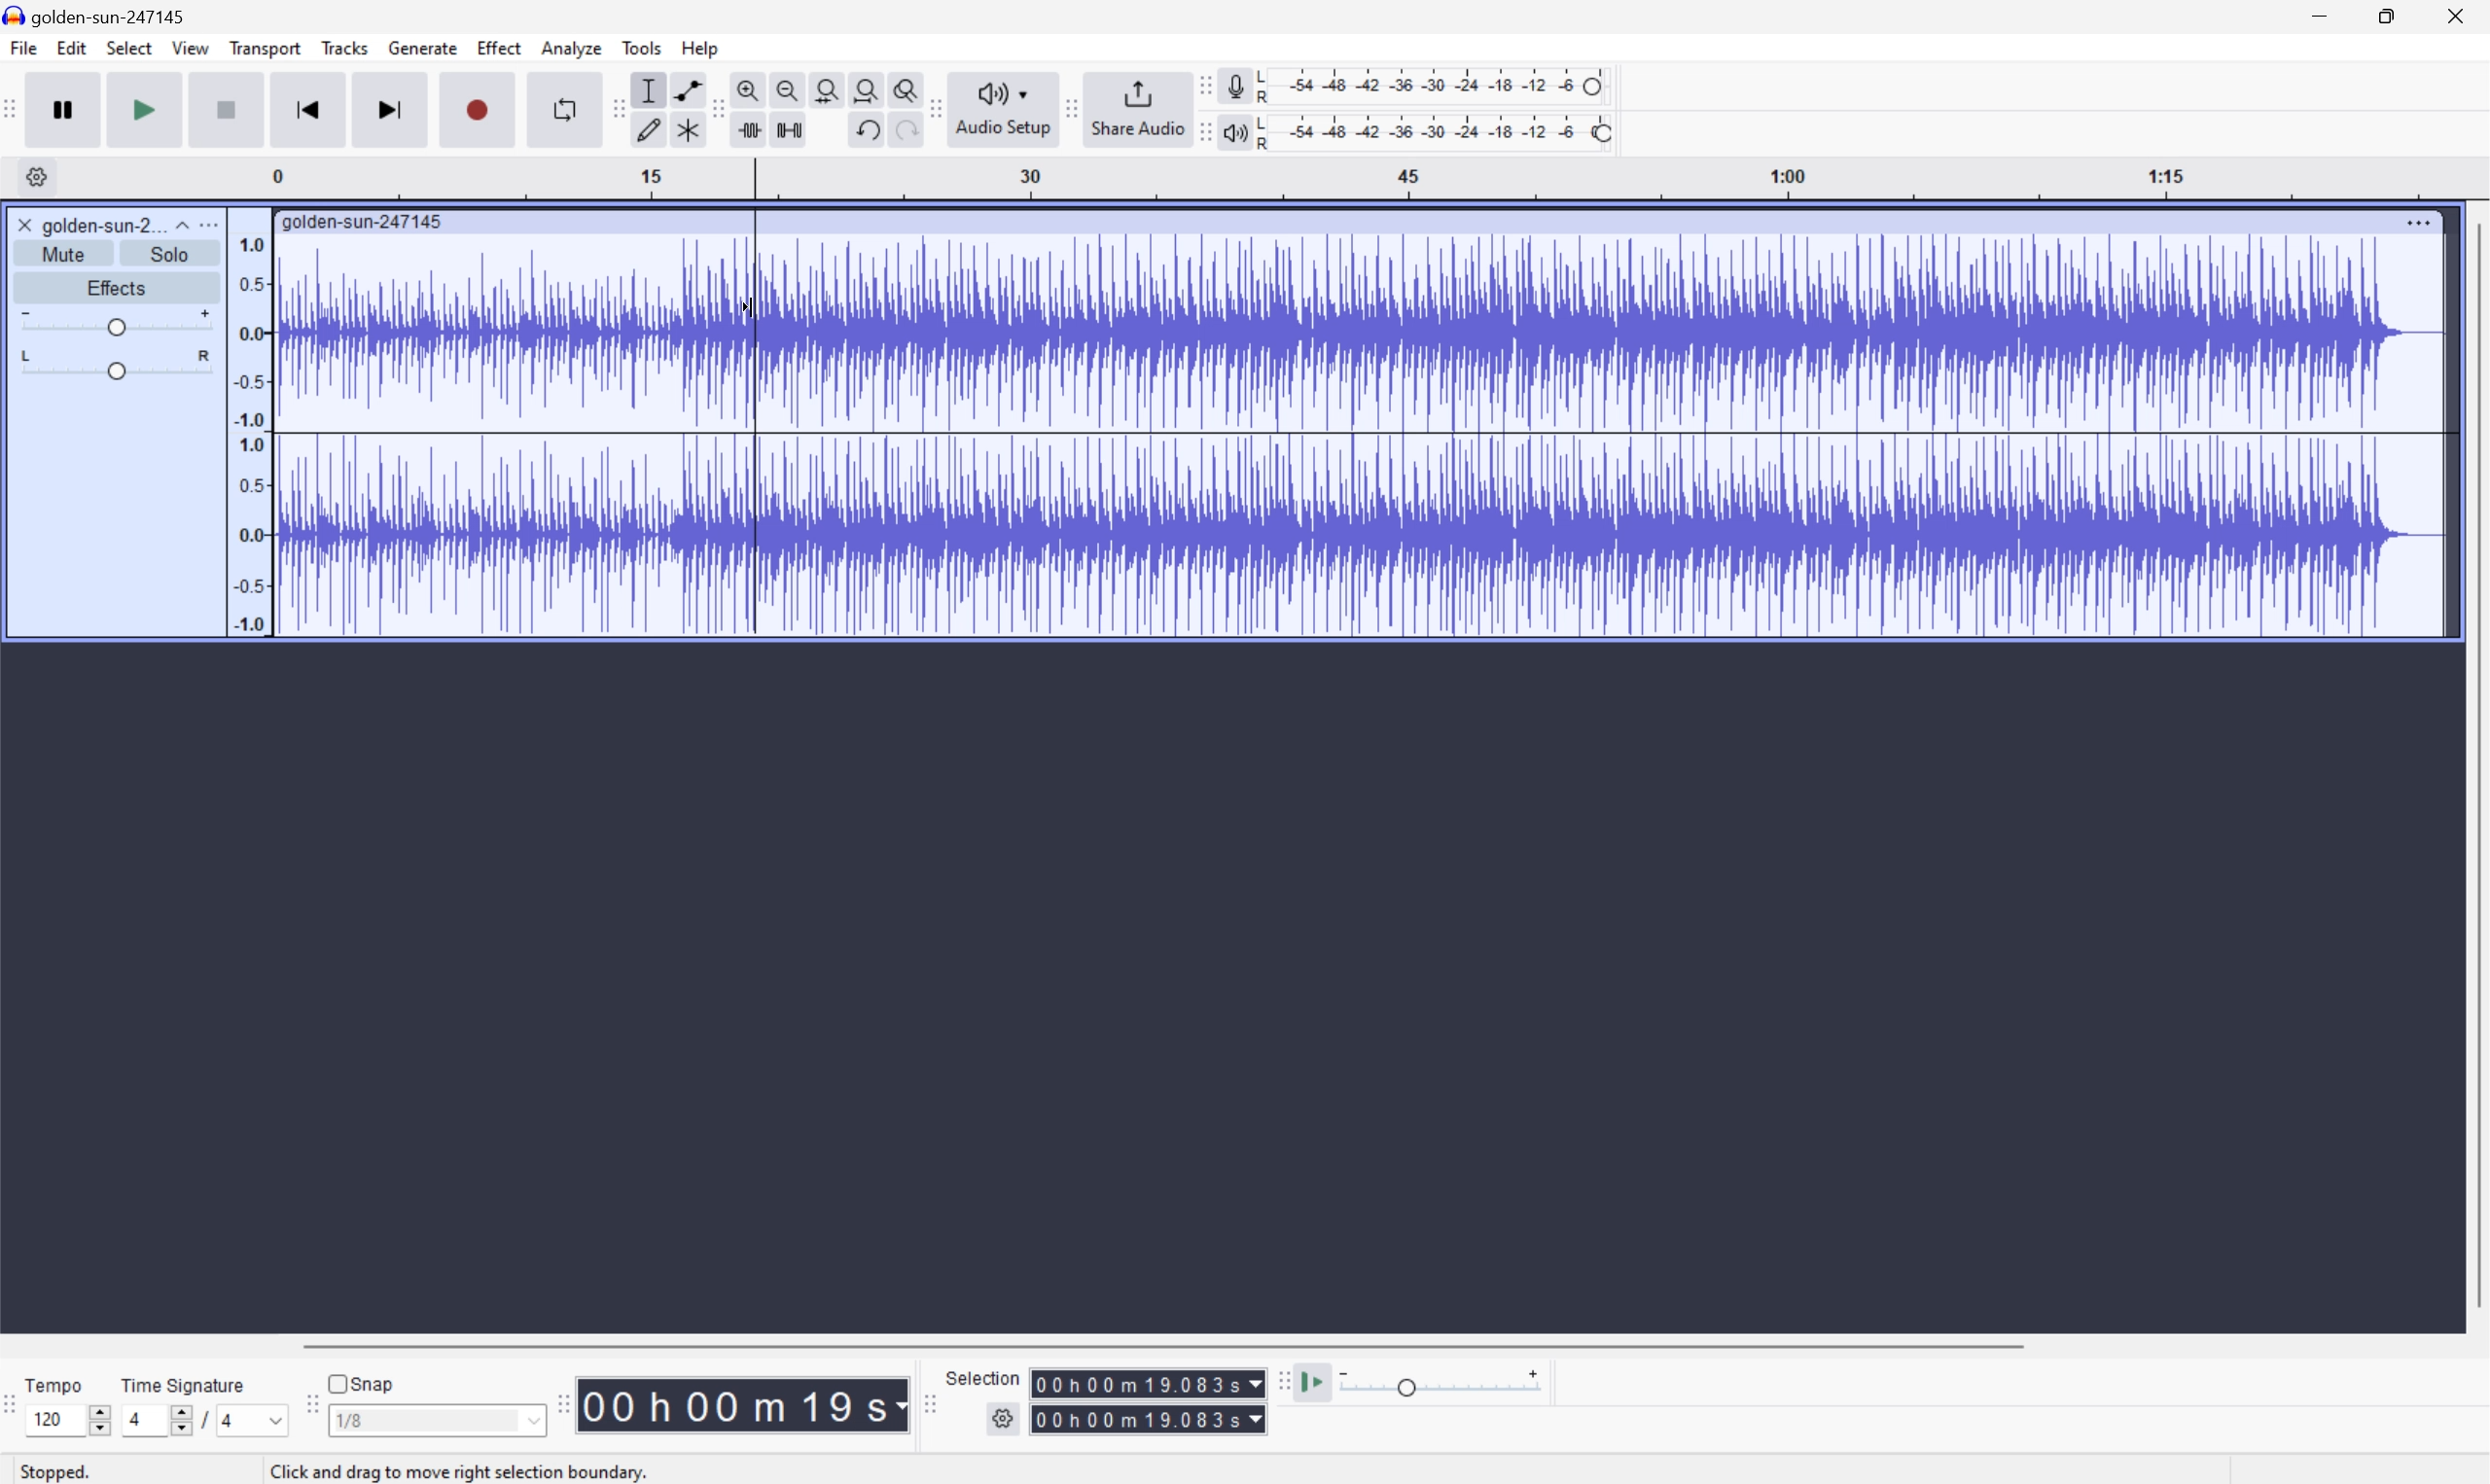  Describe the element at coordinates (531, 1424) in the screenshot. I see `Drop Down` at that location.